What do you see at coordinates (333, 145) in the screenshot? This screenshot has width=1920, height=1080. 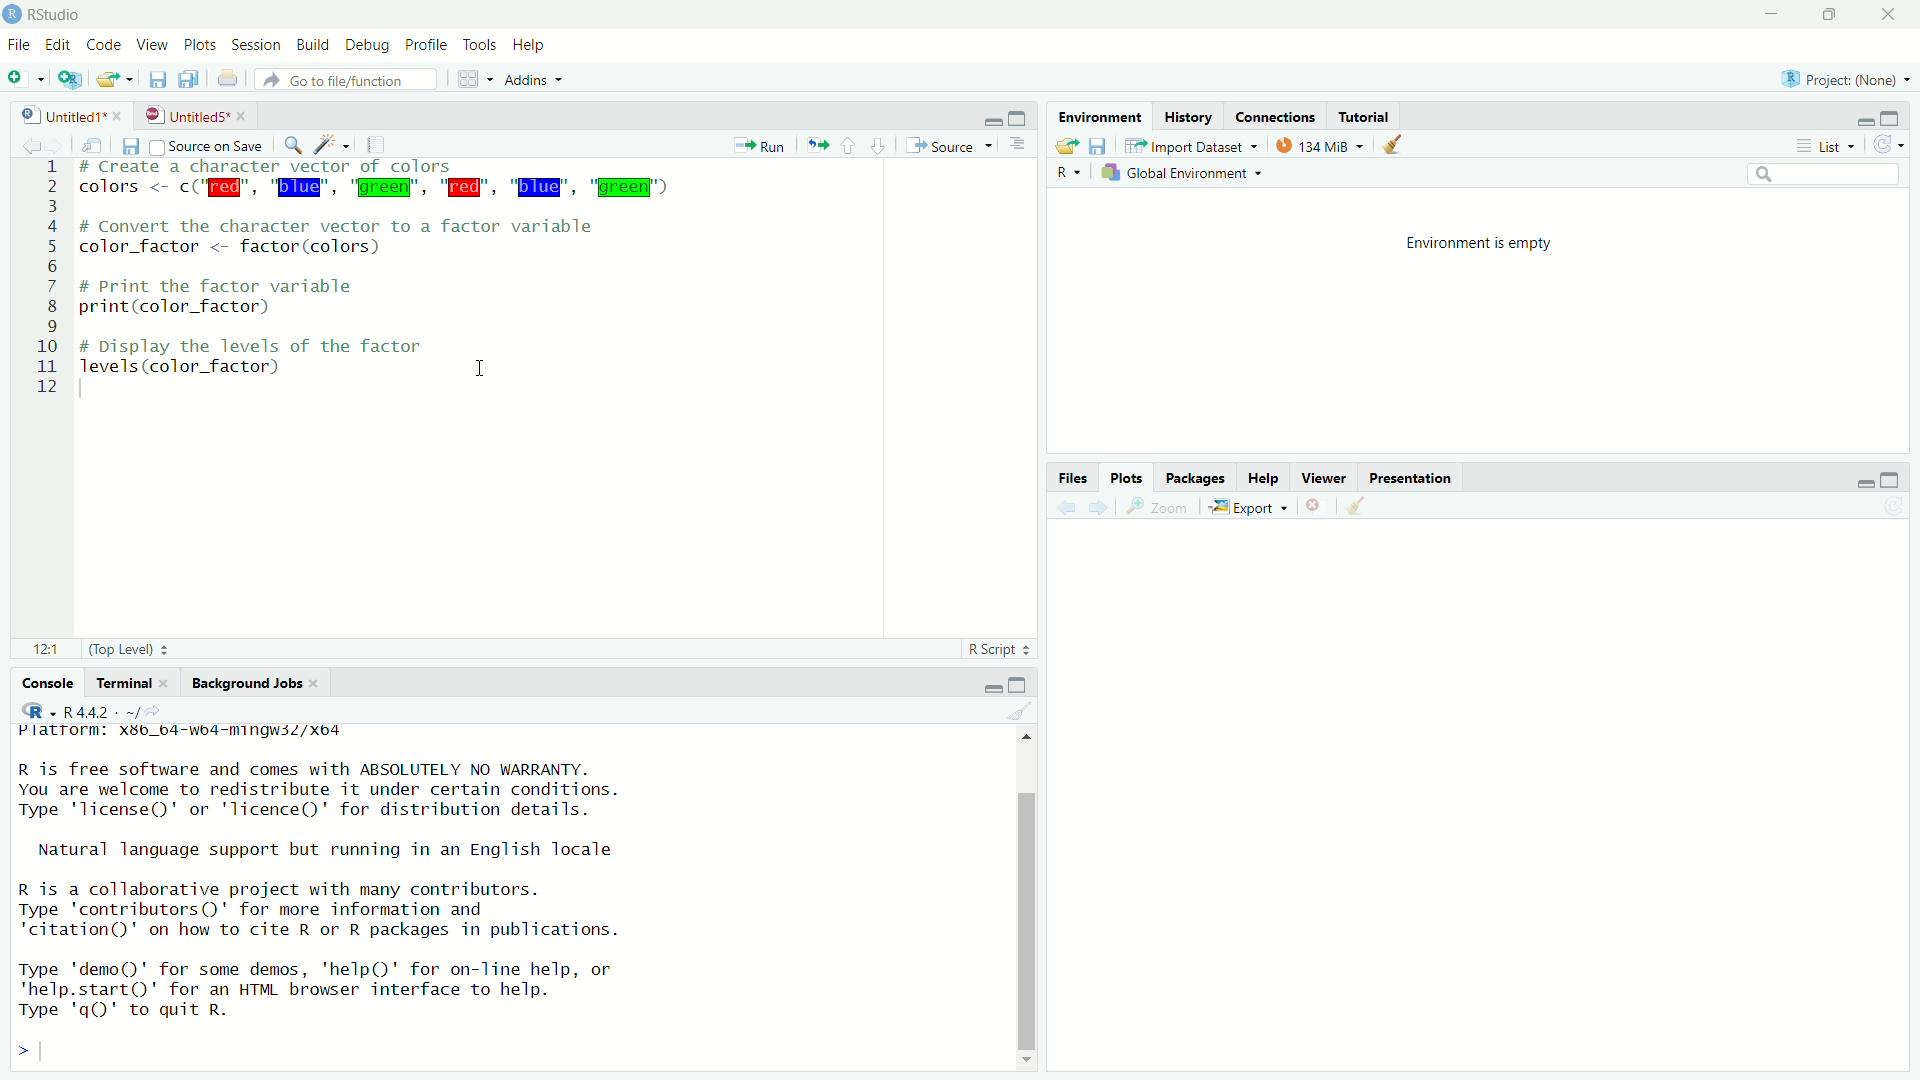 I see `code tools` at bounding box center [333, 145].